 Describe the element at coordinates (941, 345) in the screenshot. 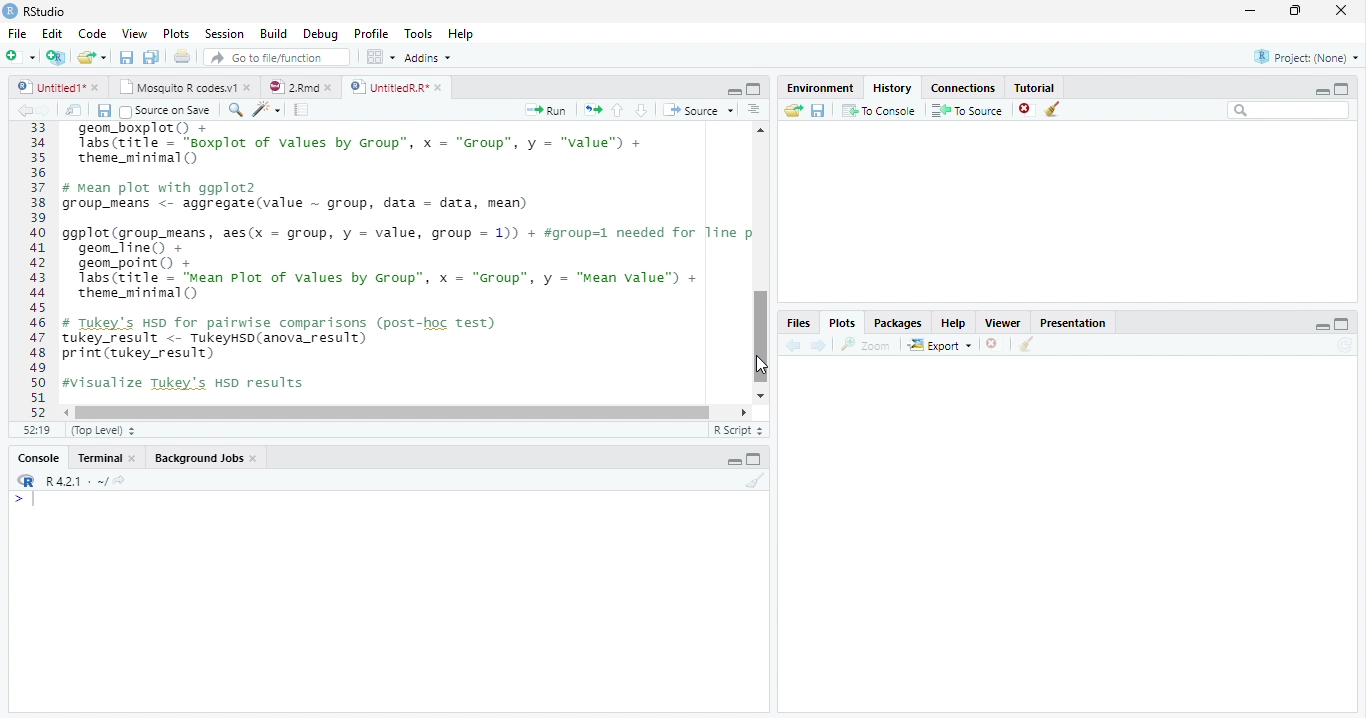

I see `Export` at that location.